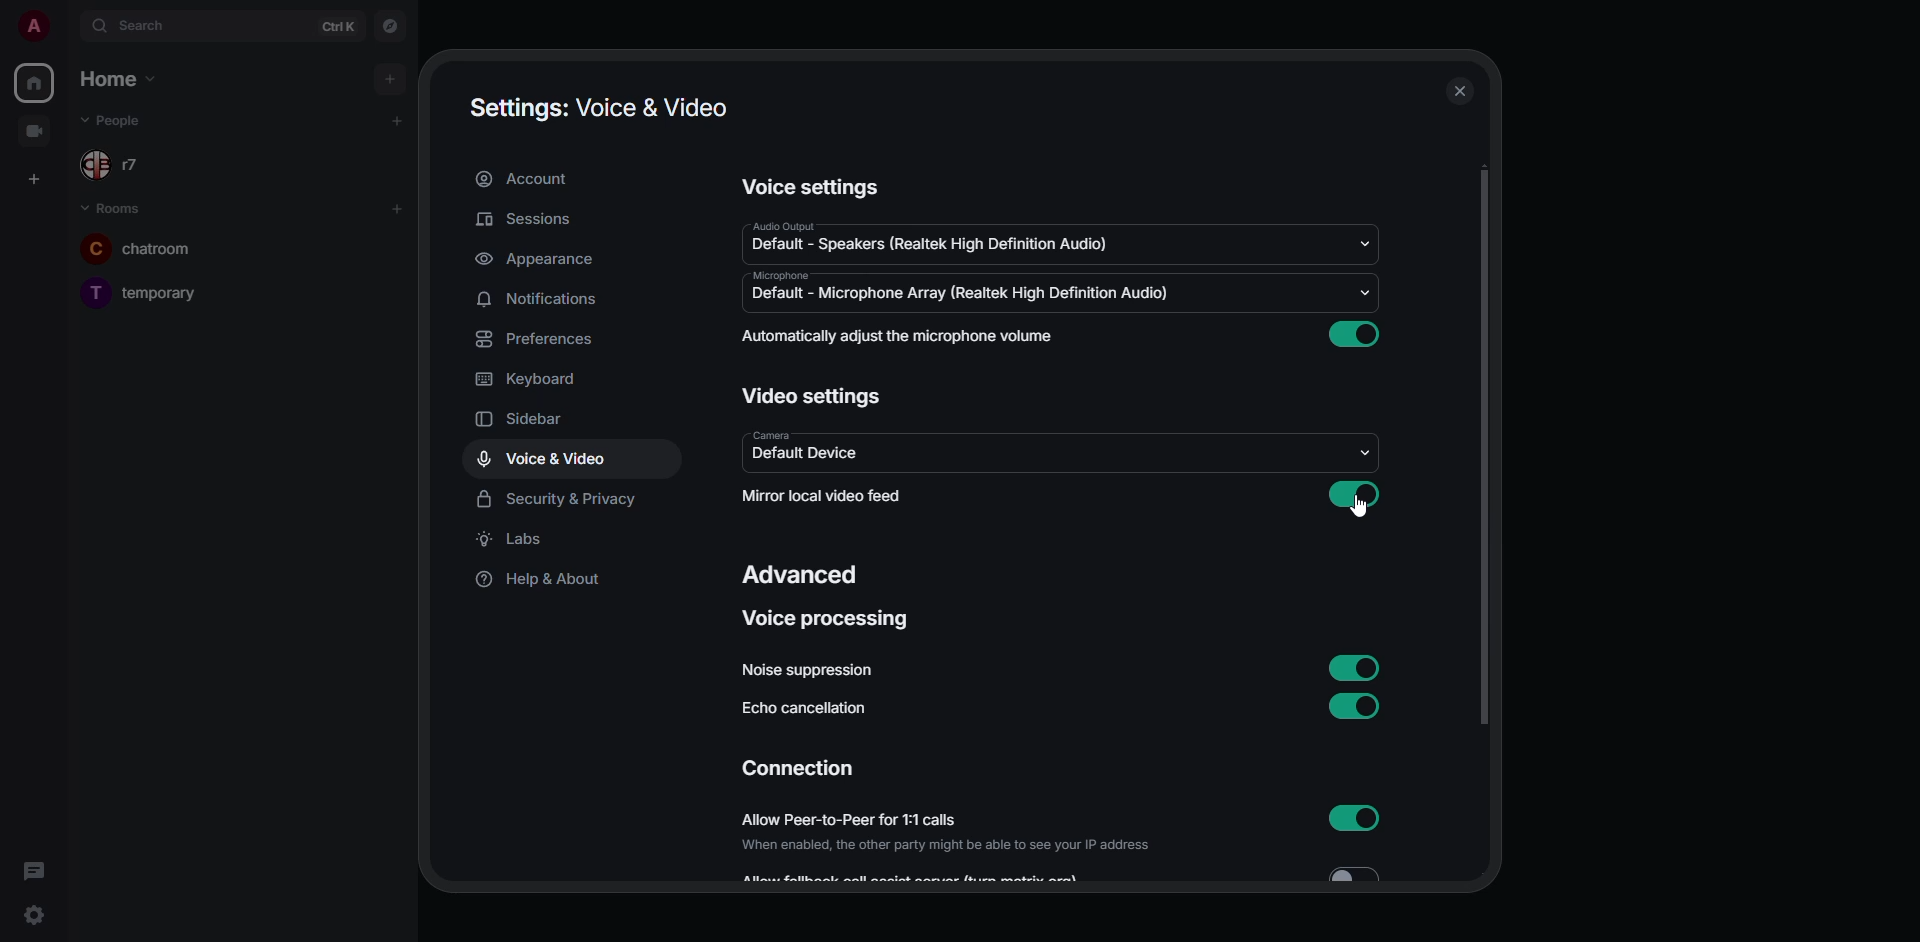 Image resolution: width=1920 pixels, height=942 pixels. What do you see at coordinates (562, 501) in the screenshot?
I see `security & privacy` at bounding box center [562, 501].